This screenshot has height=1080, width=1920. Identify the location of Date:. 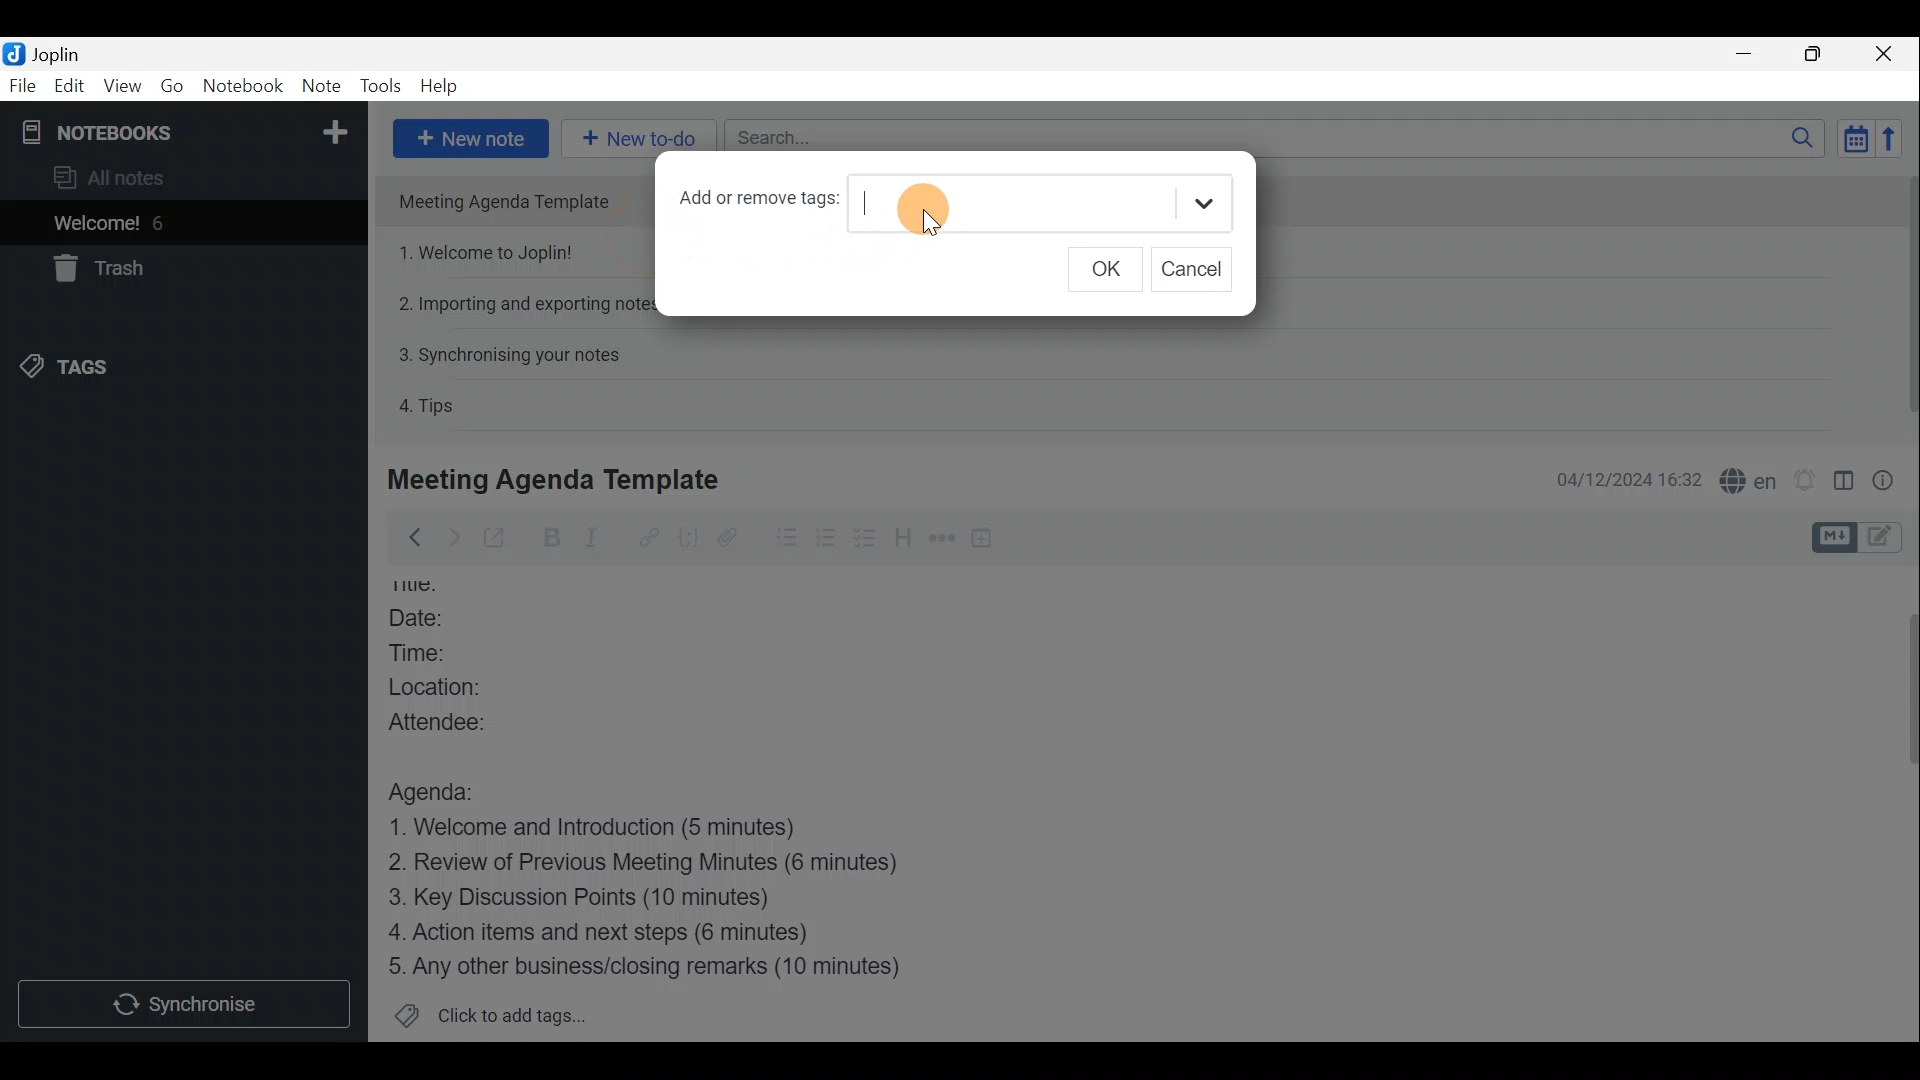
(440, 620).